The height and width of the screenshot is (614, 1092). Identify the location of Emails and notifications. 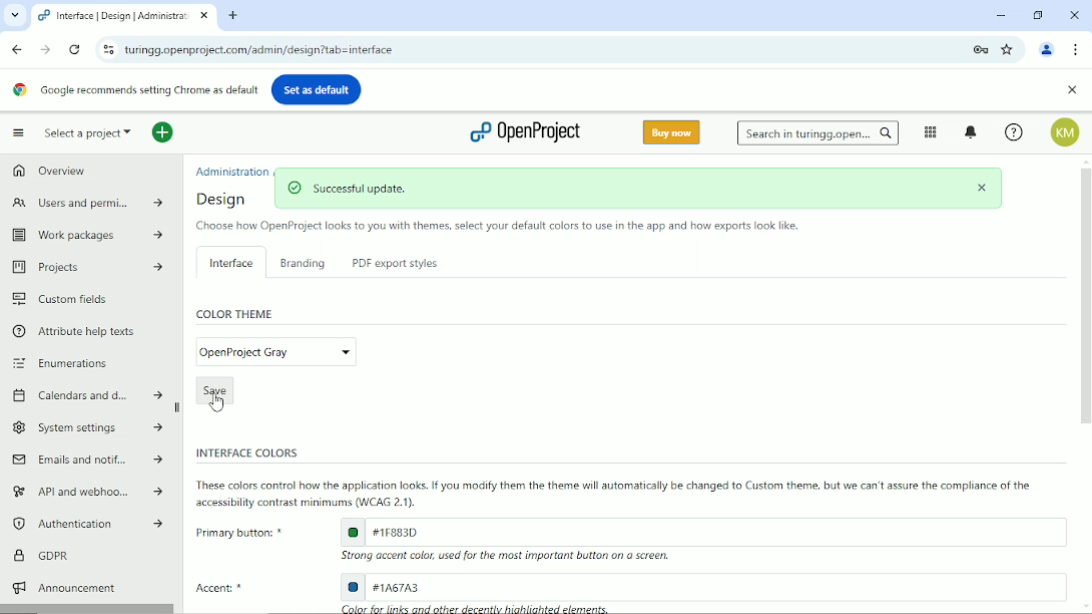
(87, 460).